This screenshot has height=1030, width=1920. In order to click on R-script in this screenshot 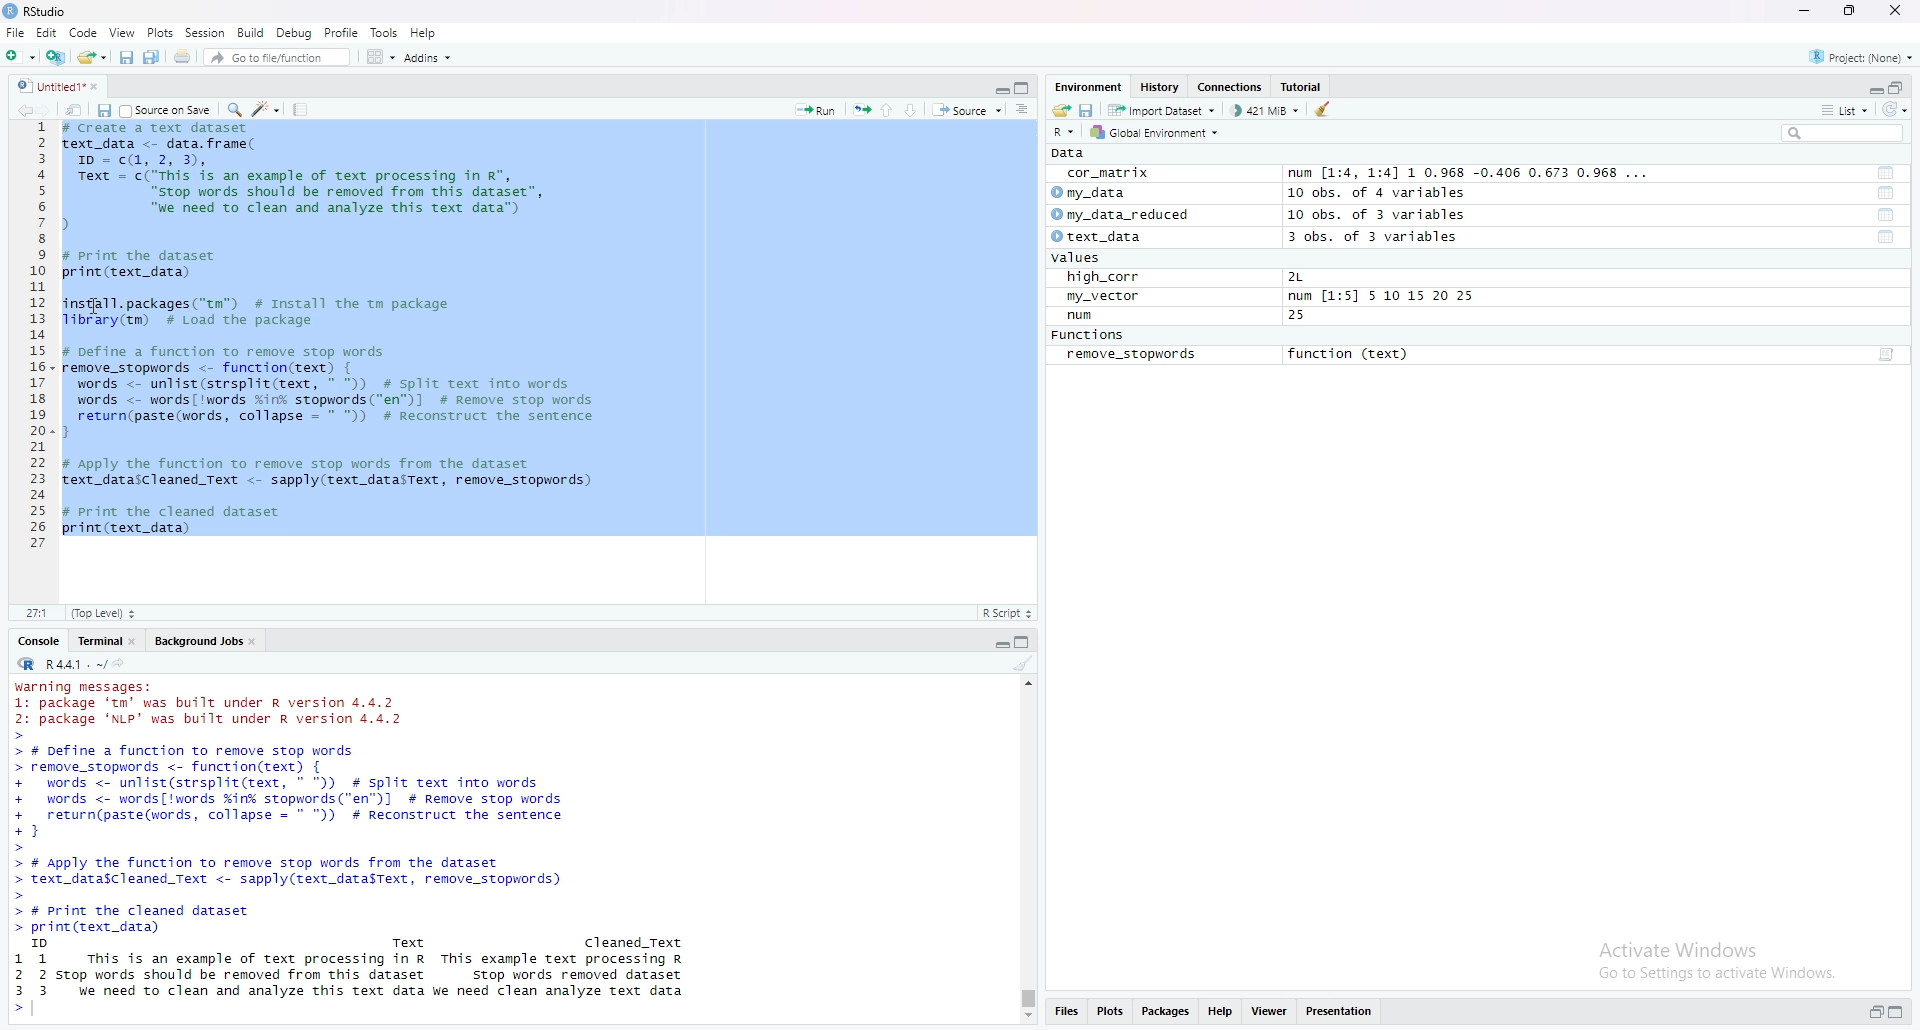, I will do `click(1011, 612)`.